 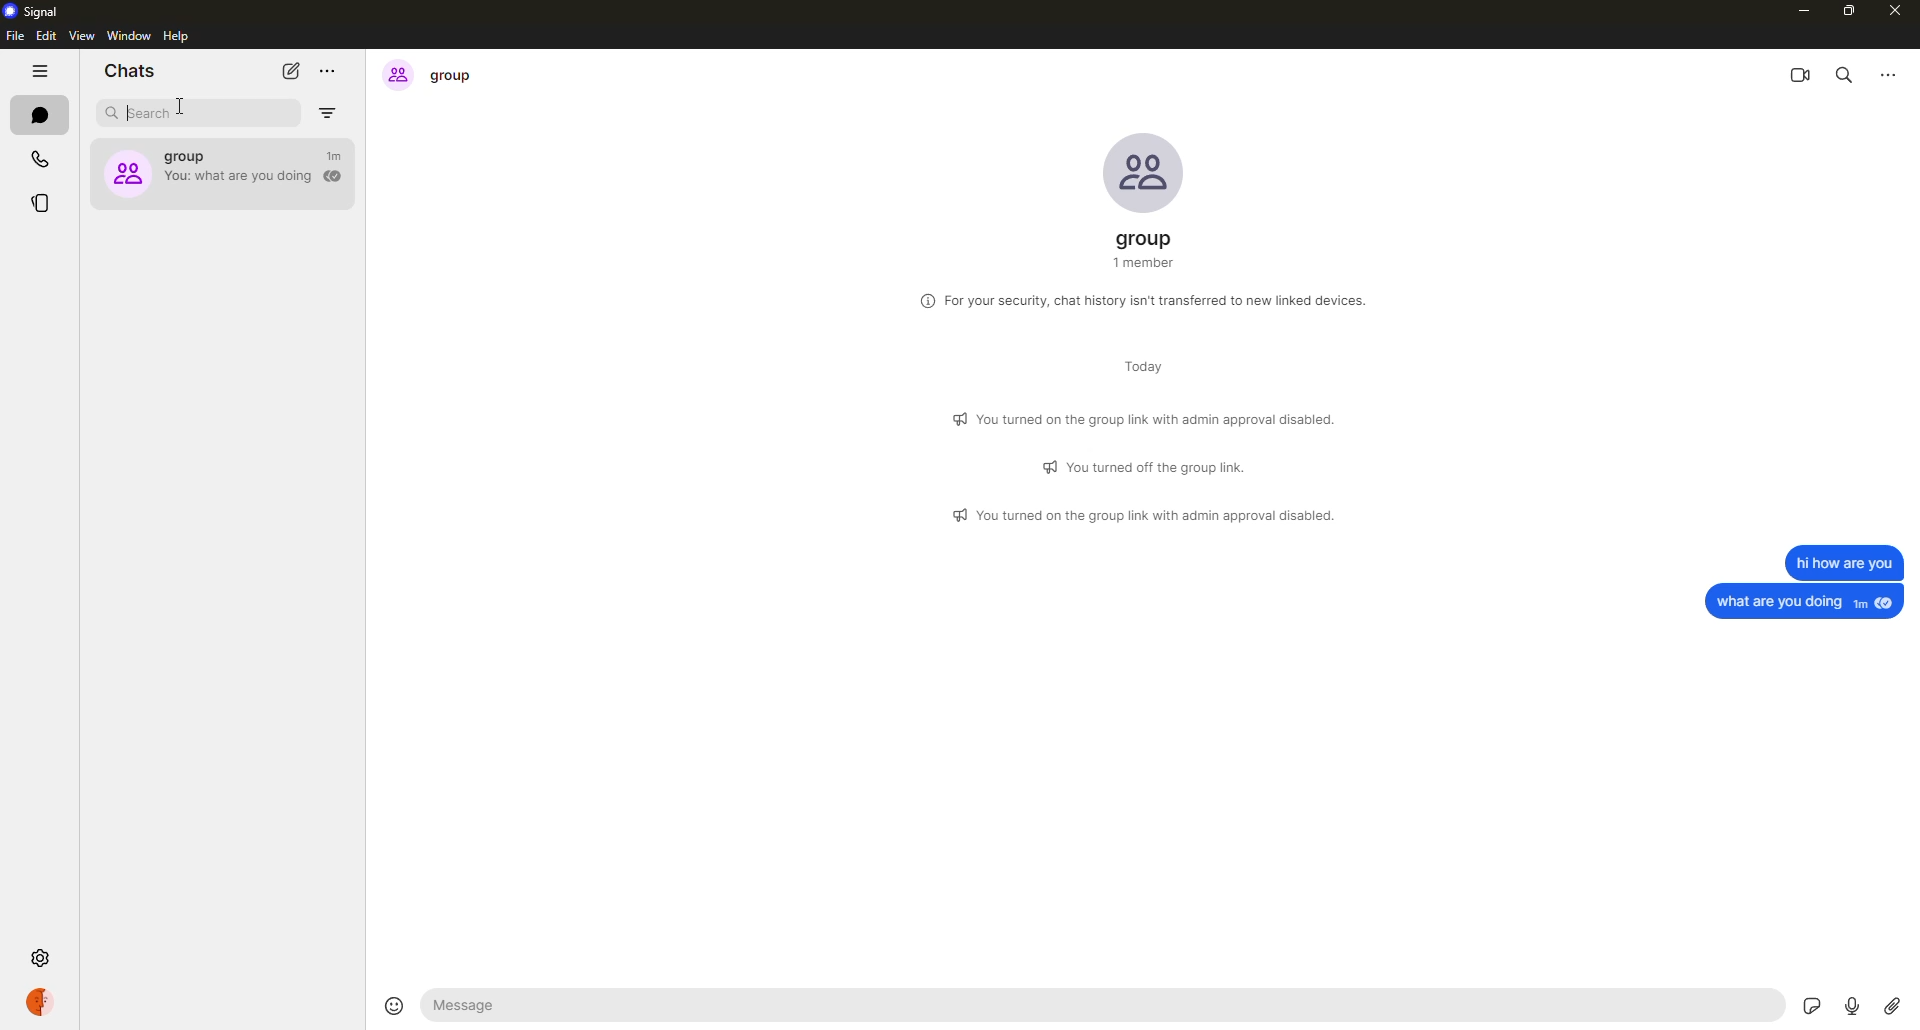 What do you see at coordinates (1842, 561) in the screenshot?
I see `message` at bounding box center [1842, 561].